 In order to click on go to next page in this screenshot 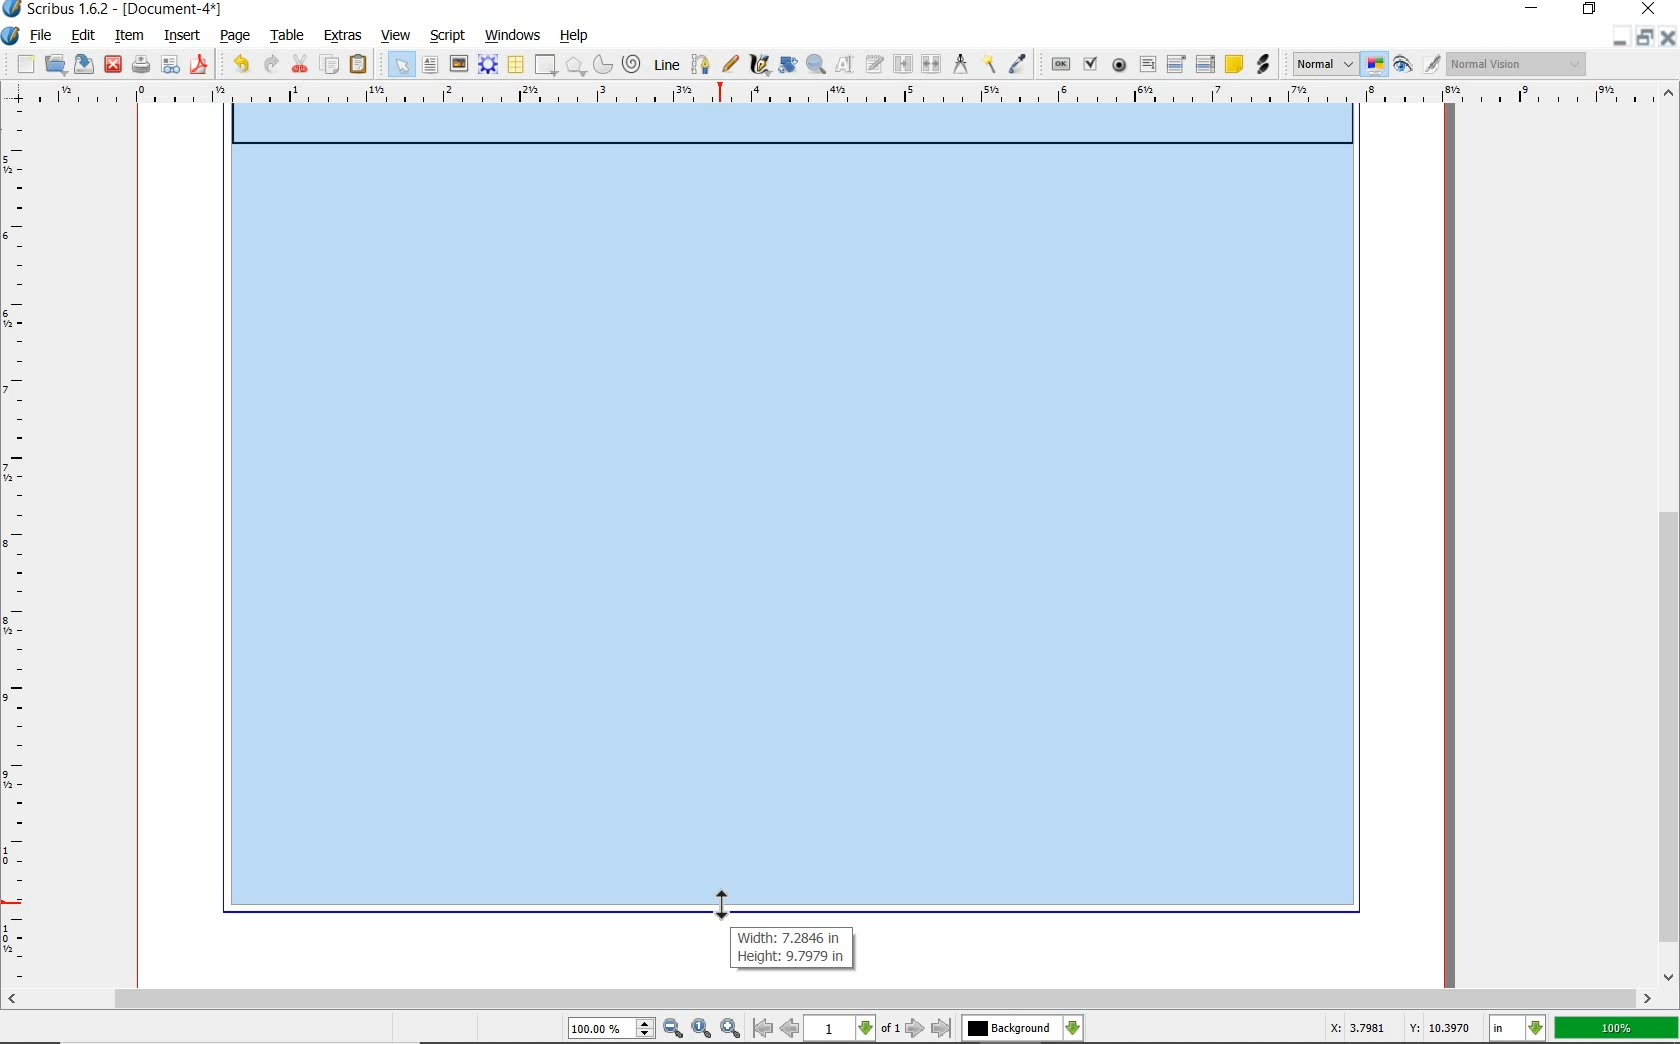, I will do `click(916, 1028)`.